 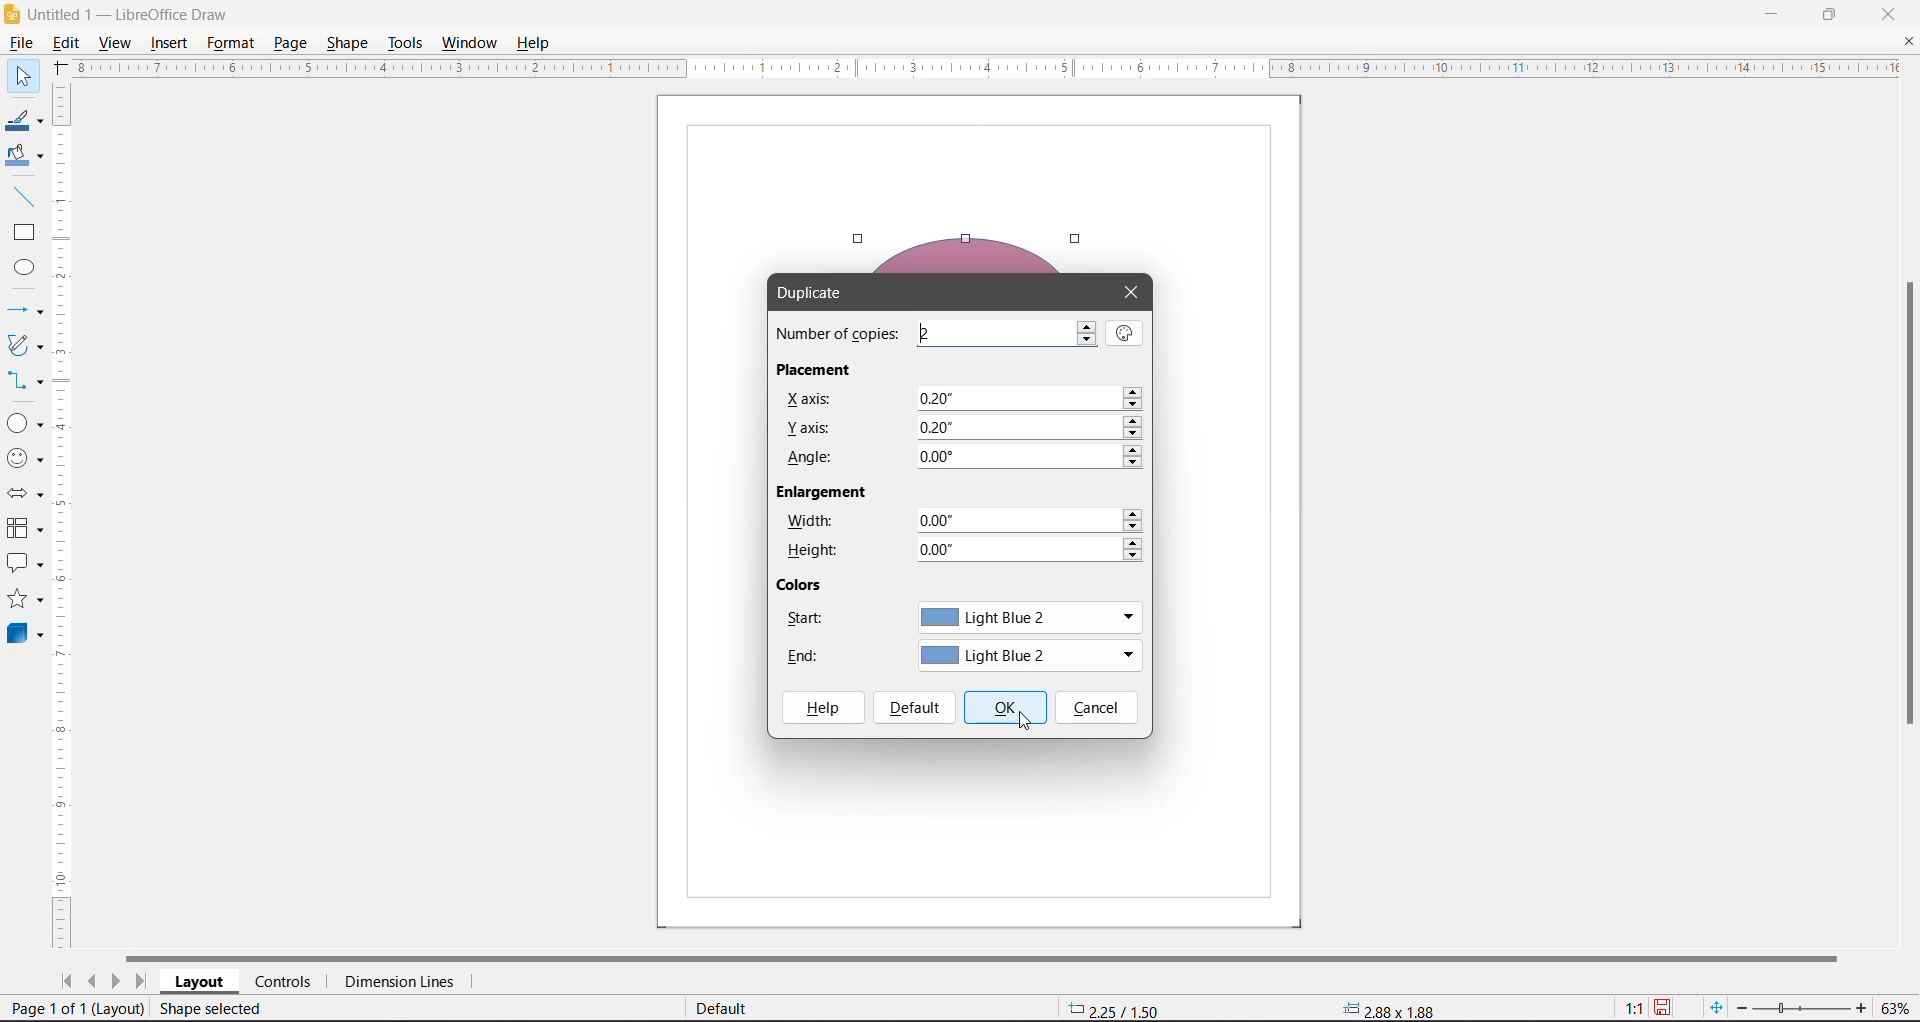 I want to click on Format, so click(x=230, y=43).